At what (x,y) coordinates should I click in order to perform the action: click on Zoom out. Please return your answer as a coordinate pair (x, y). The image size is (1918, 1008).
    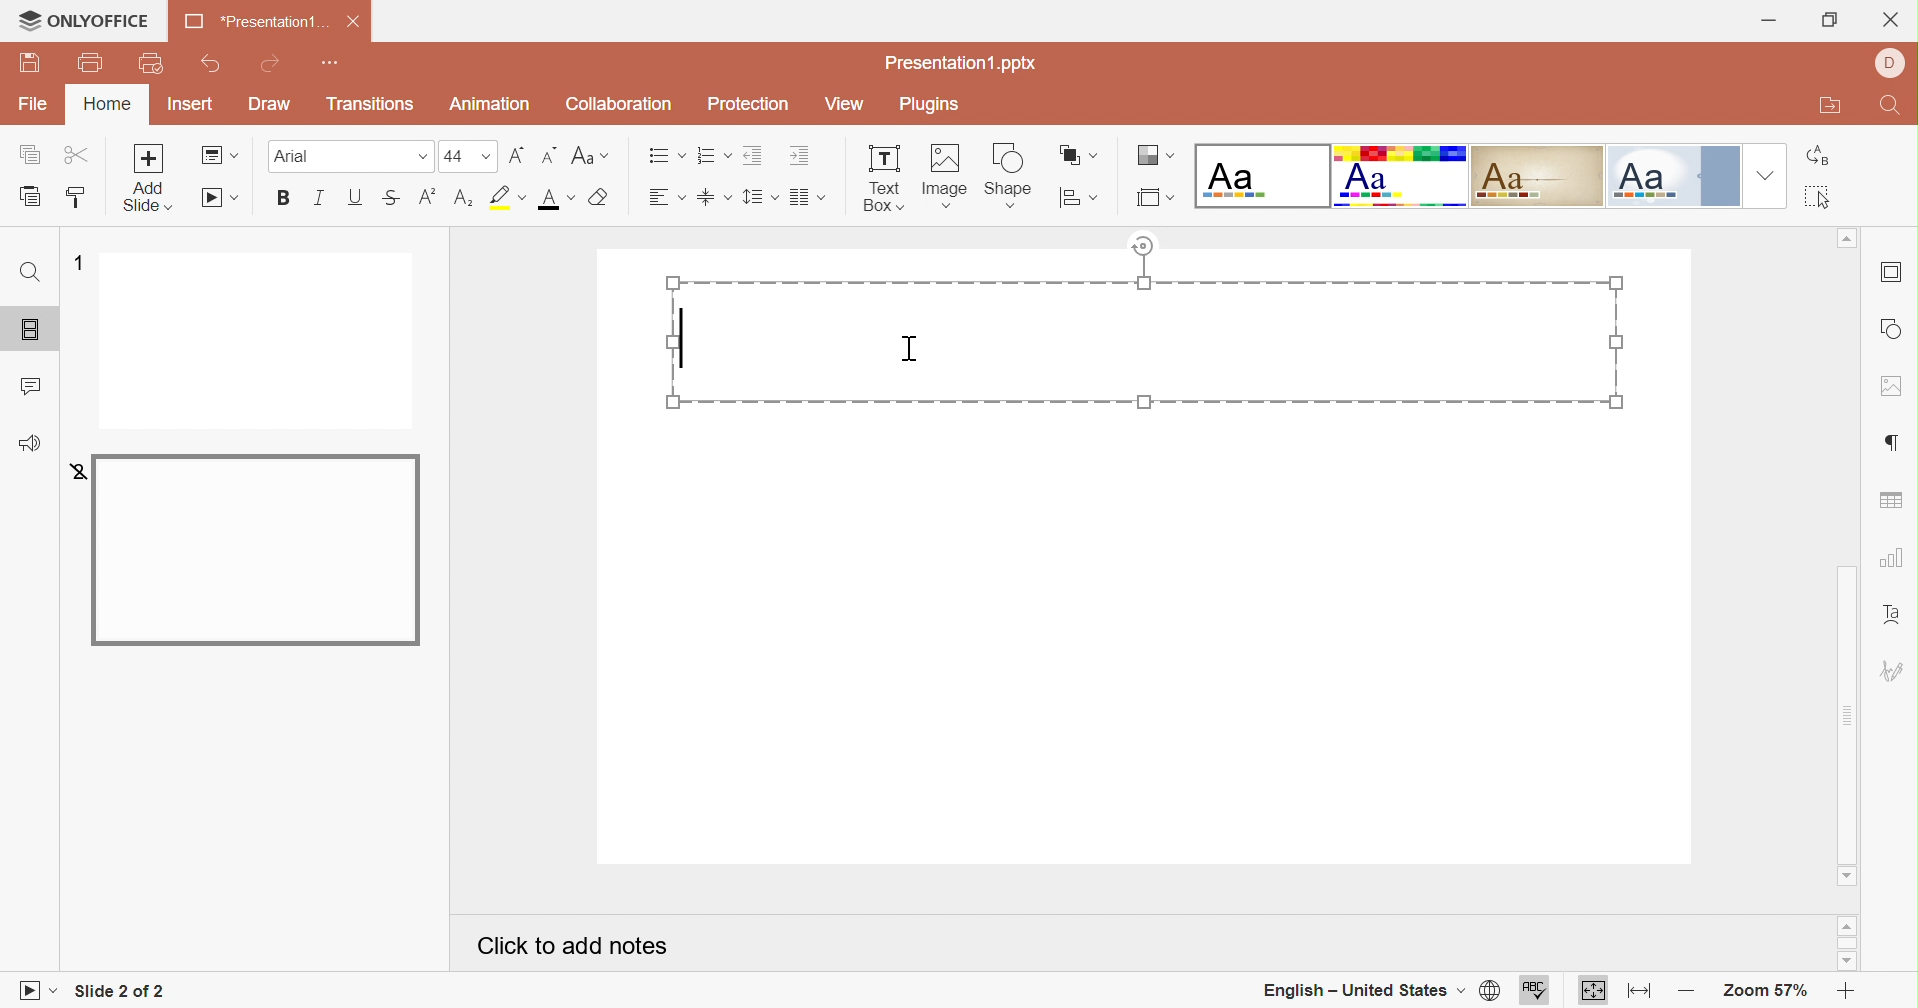
    Looking at the image, I should click on (1686, 995).